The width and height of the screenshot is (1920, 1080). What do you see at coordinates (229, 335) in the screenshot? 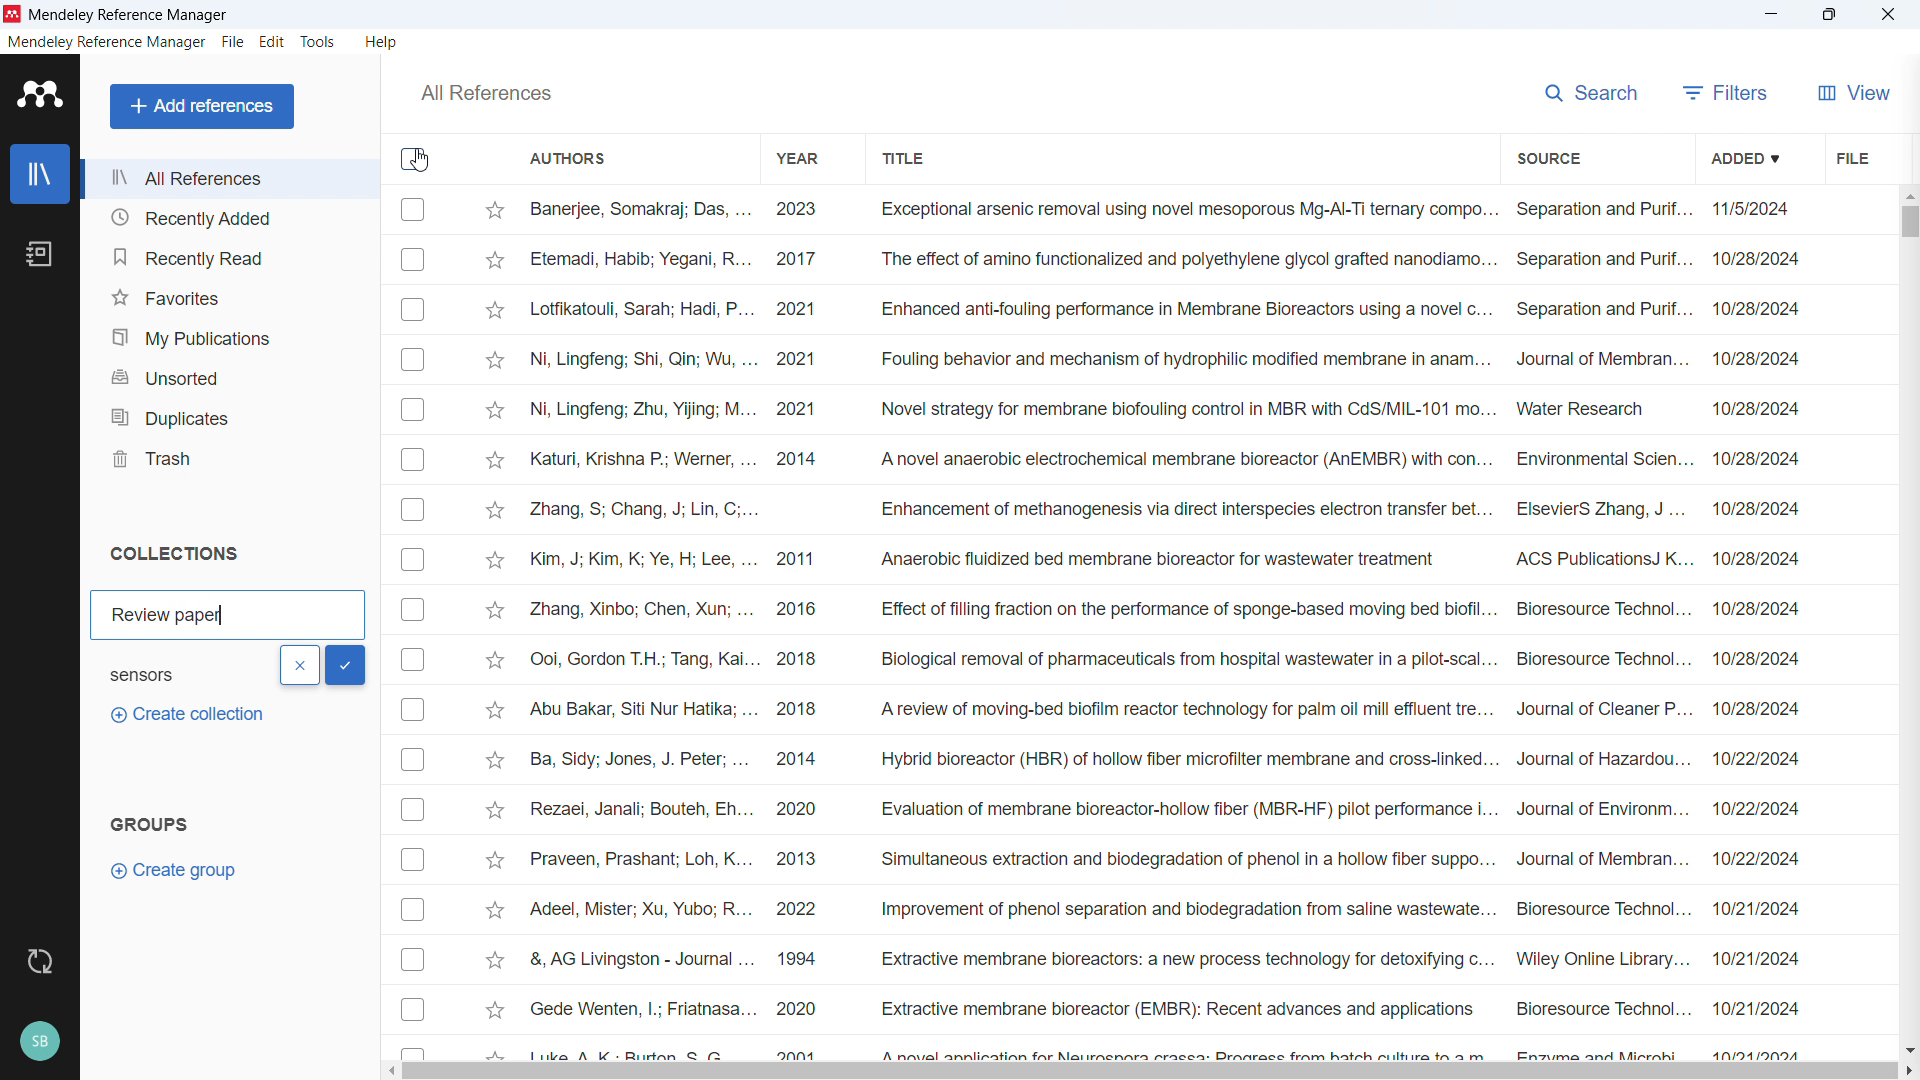
I see `My publications ` at bounding box center [229, 335].